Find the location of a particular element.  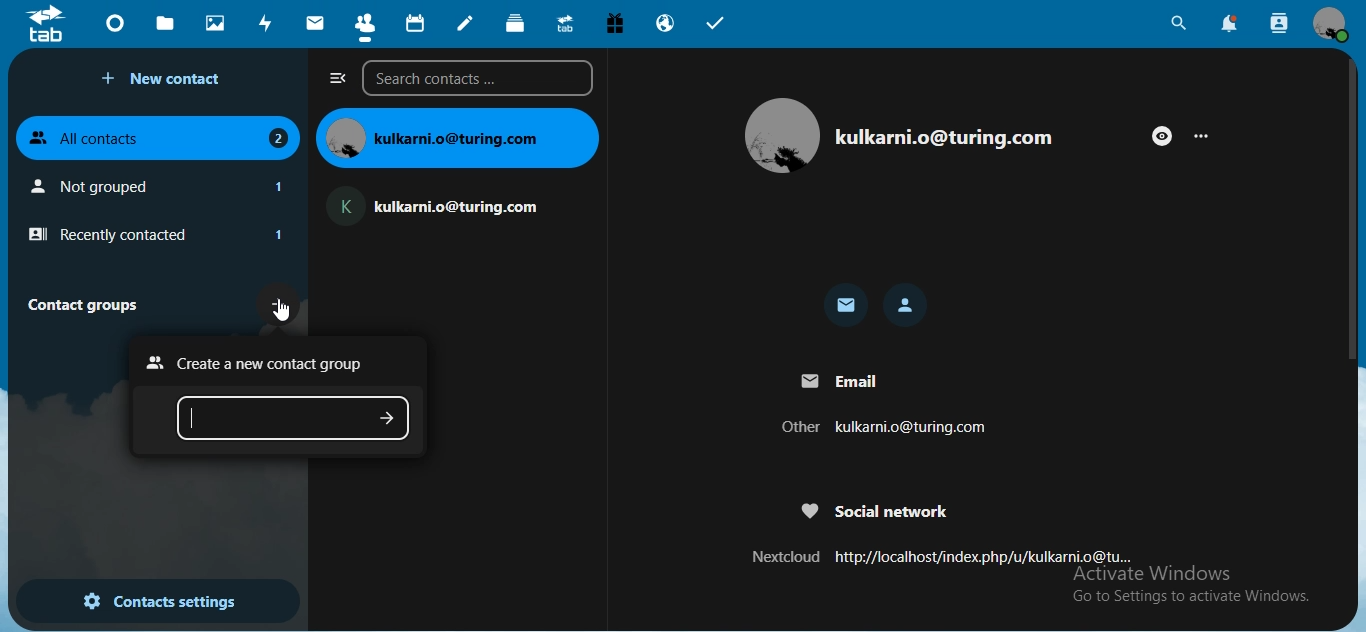

tasks is located at coordinates (716, 26).